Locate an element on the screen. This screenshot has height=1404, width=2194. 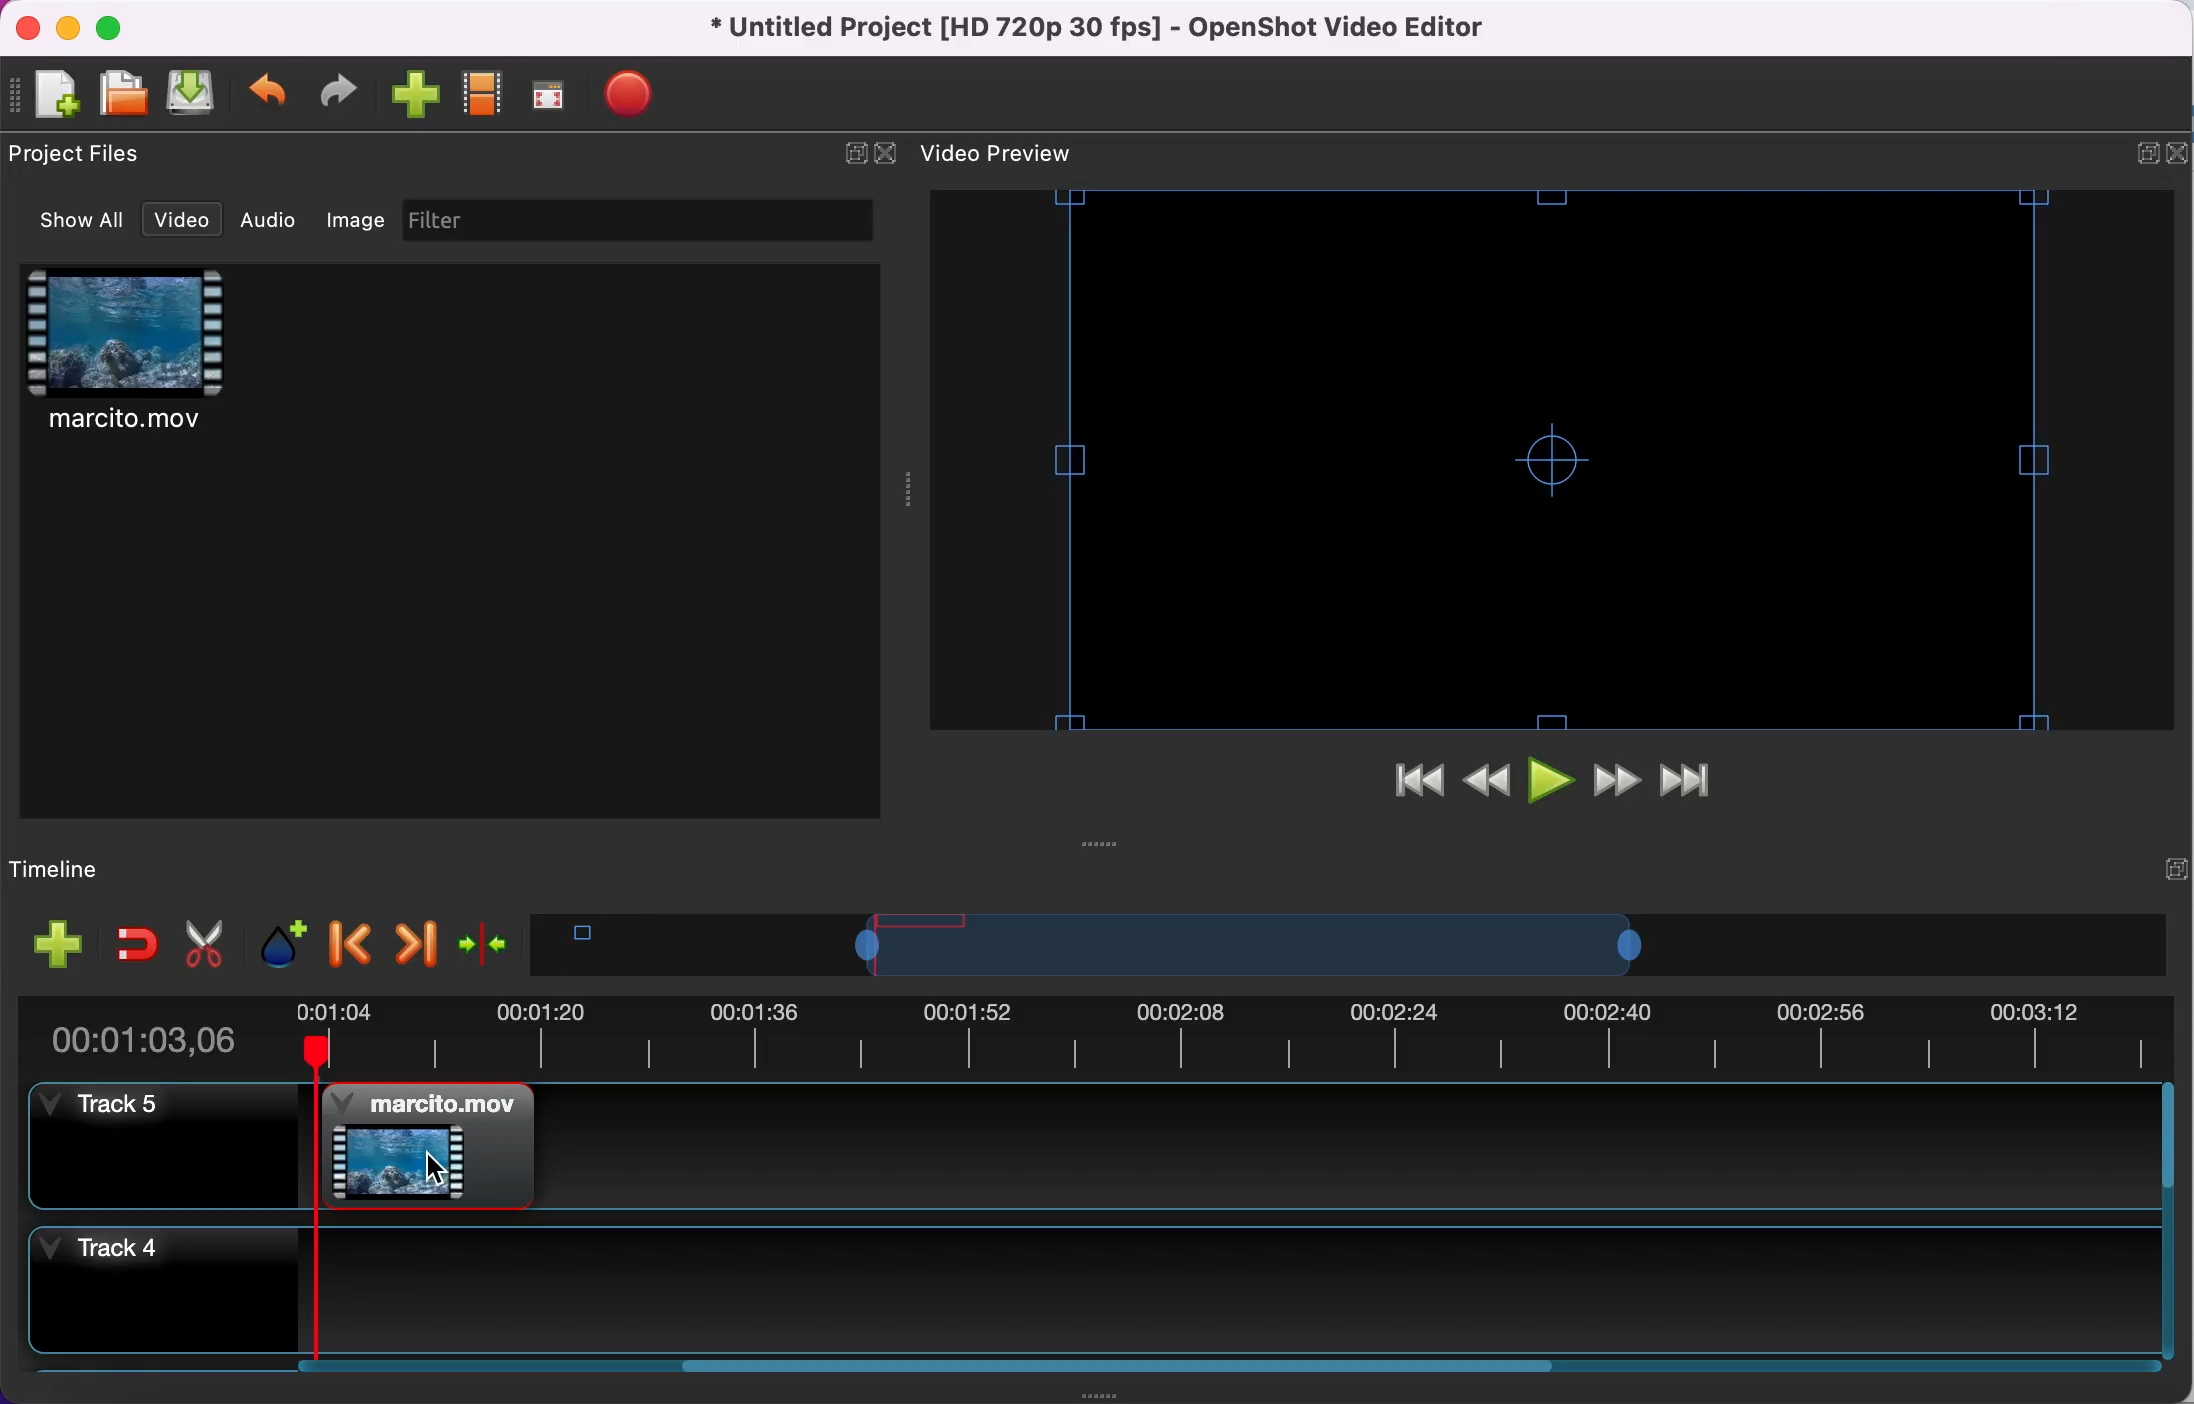
track 4 is located at coordinates (1083, 1289).